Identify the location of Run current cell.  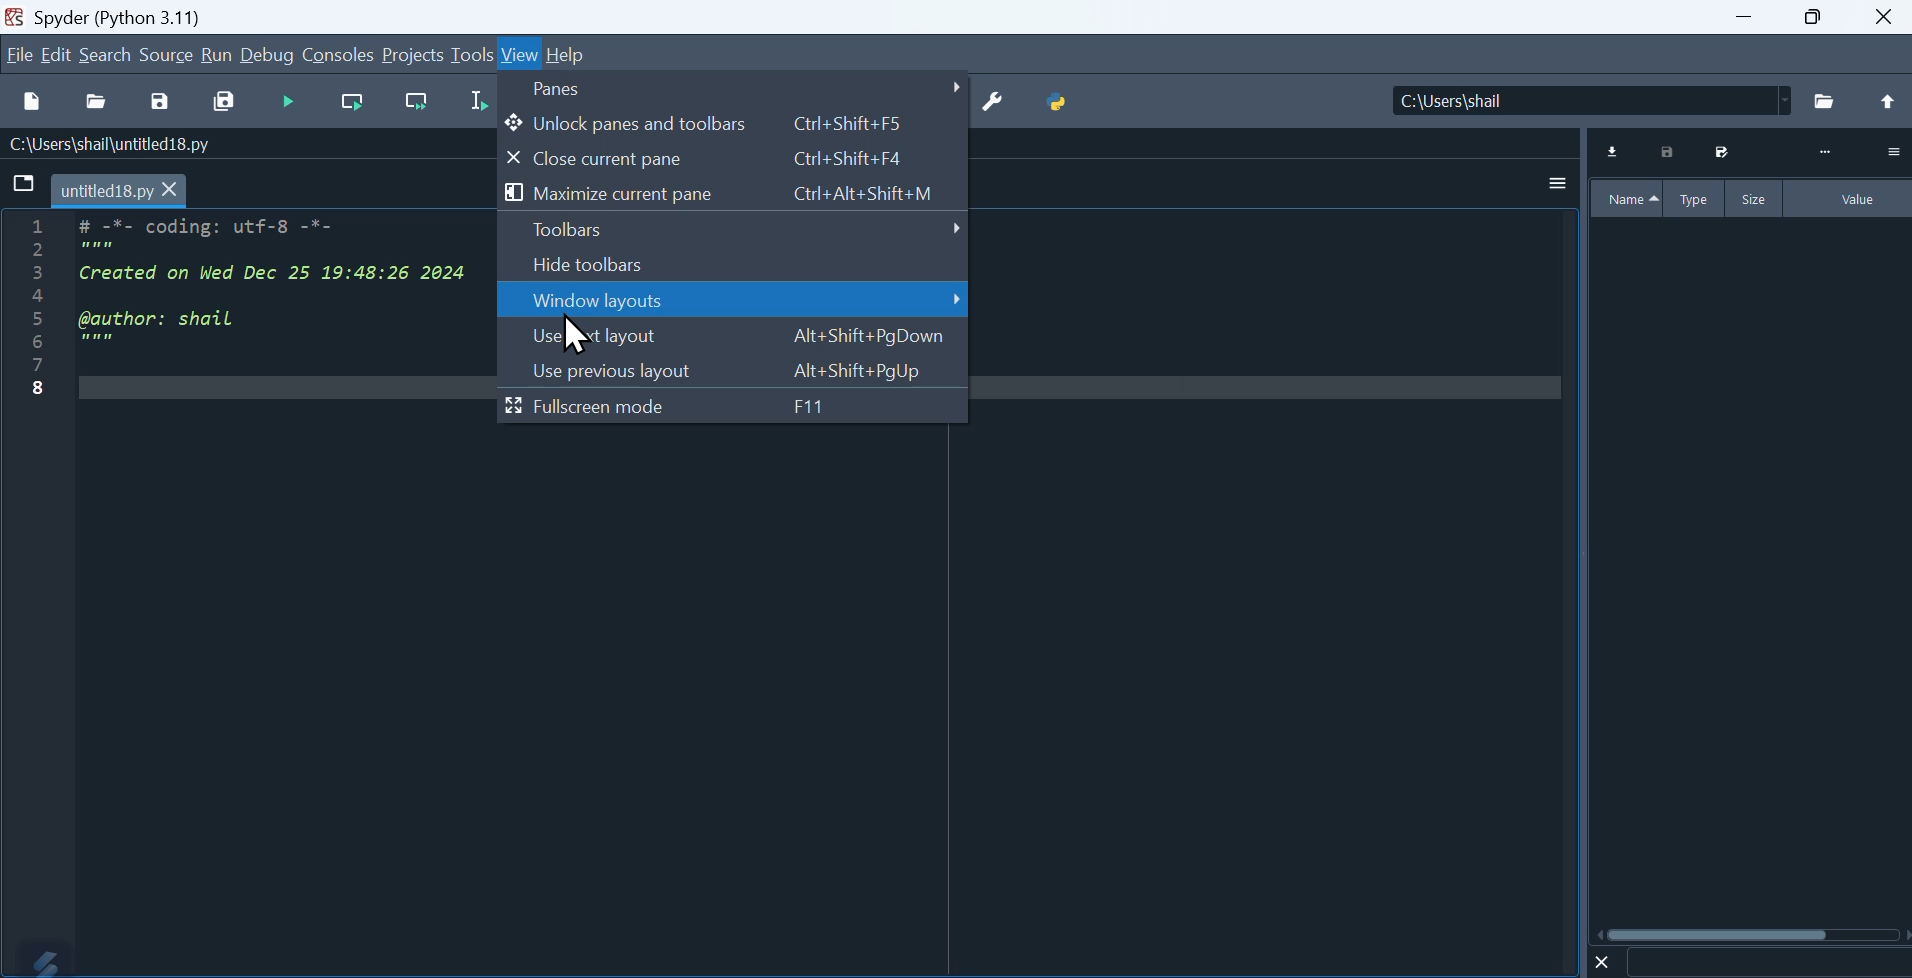
(352, 104).